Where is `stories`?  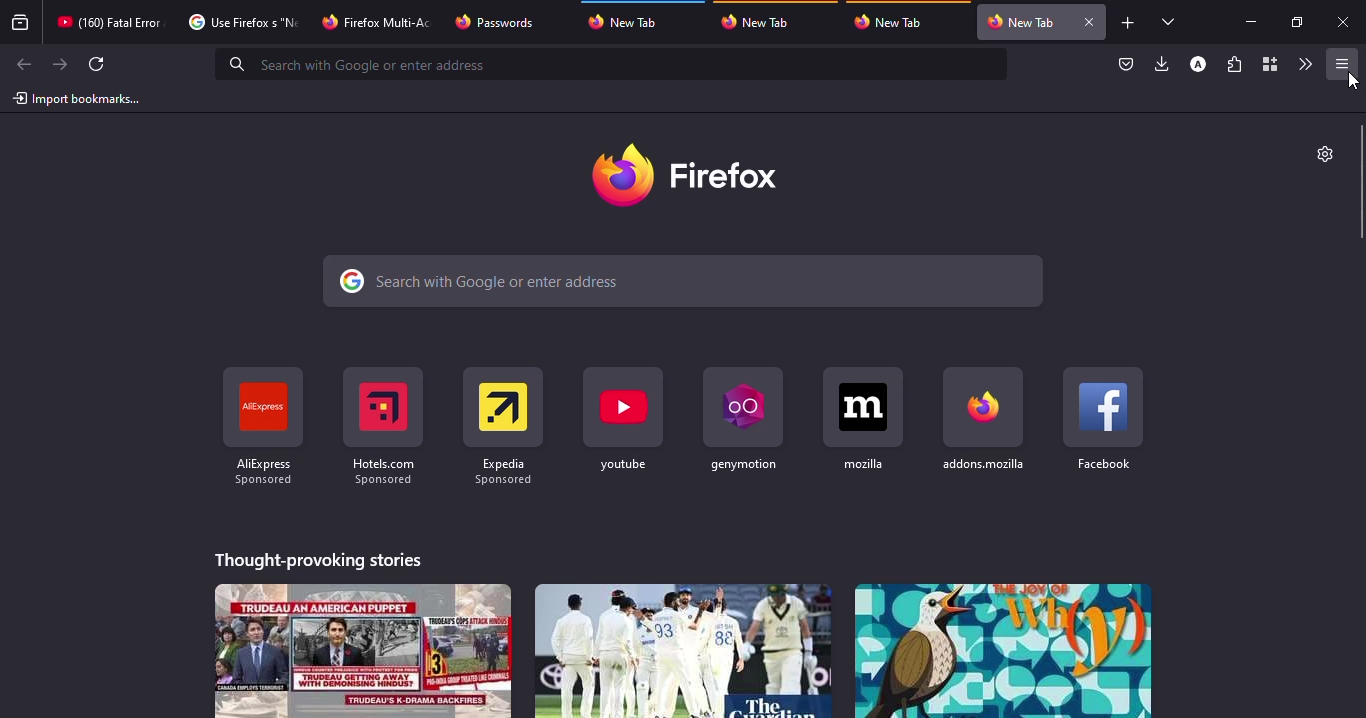 stories is located at coordinates (364, 650).